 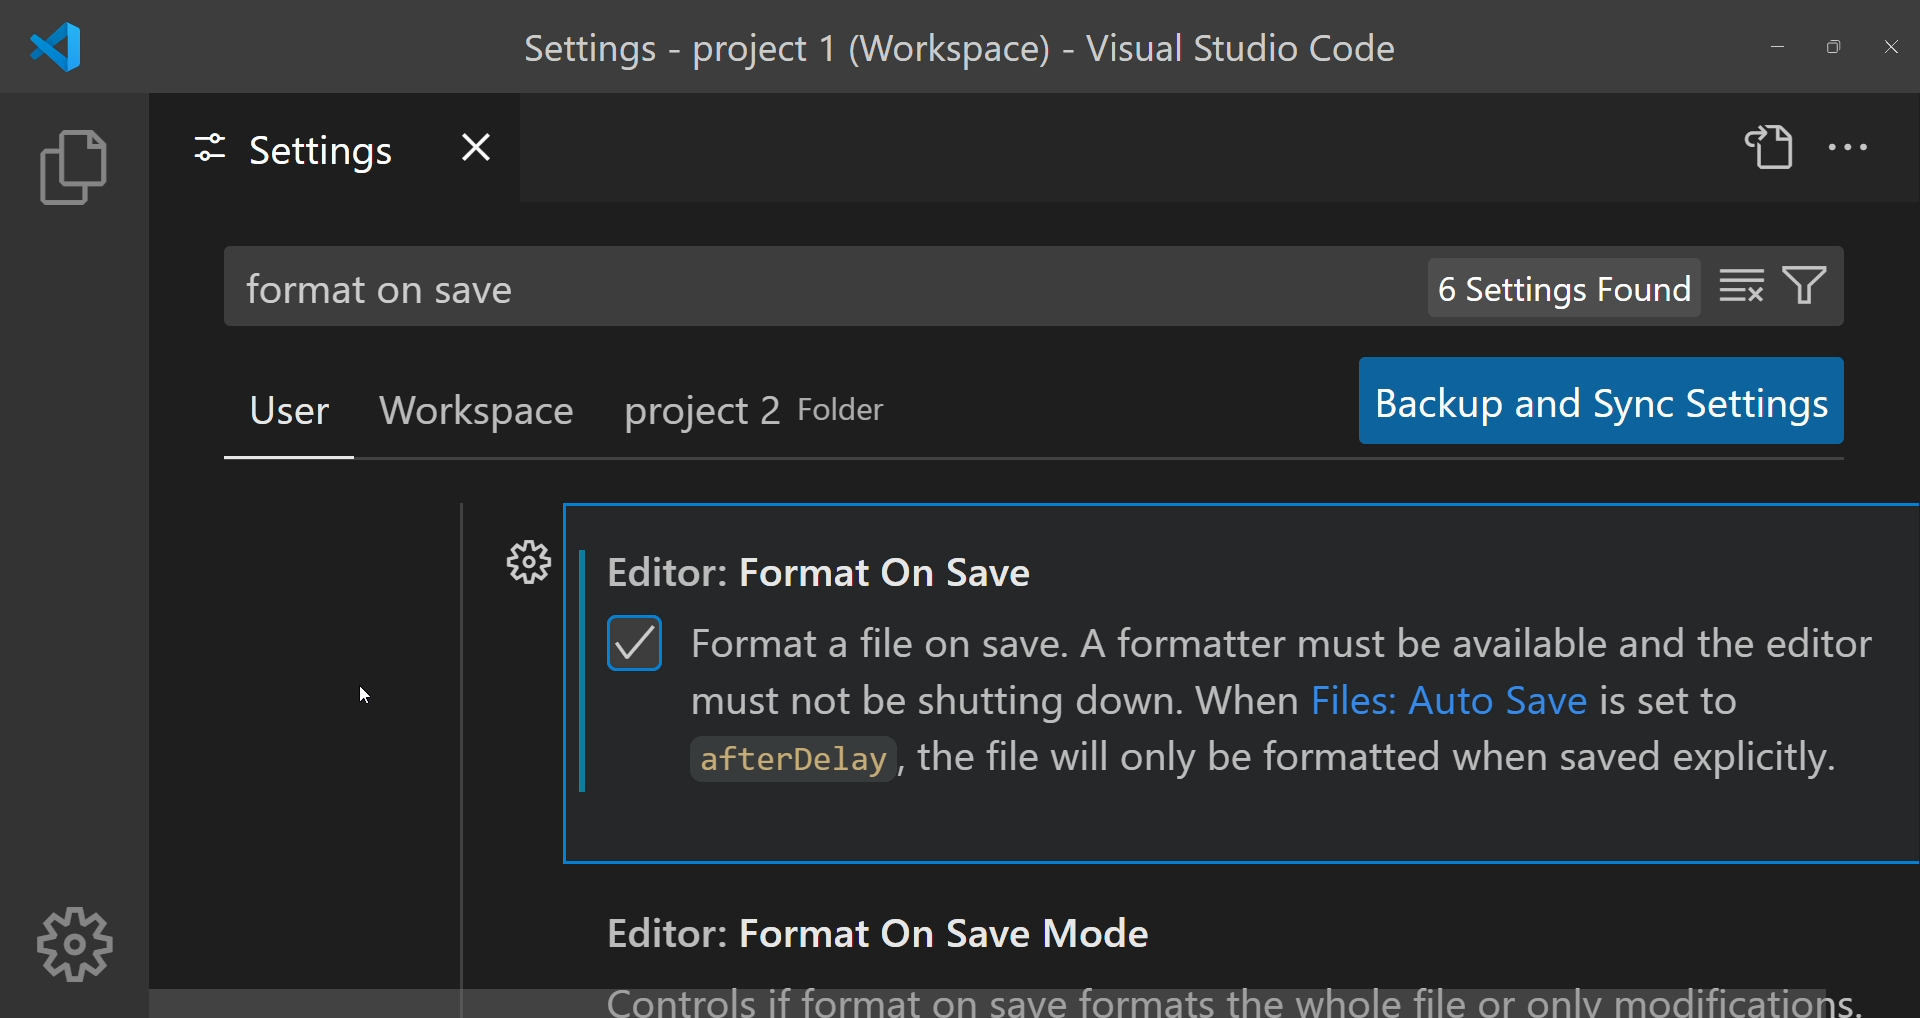 What do you see at coordinates (475, 410) in the screenshot?
I see `workplace` at bounding box center [475, 410].